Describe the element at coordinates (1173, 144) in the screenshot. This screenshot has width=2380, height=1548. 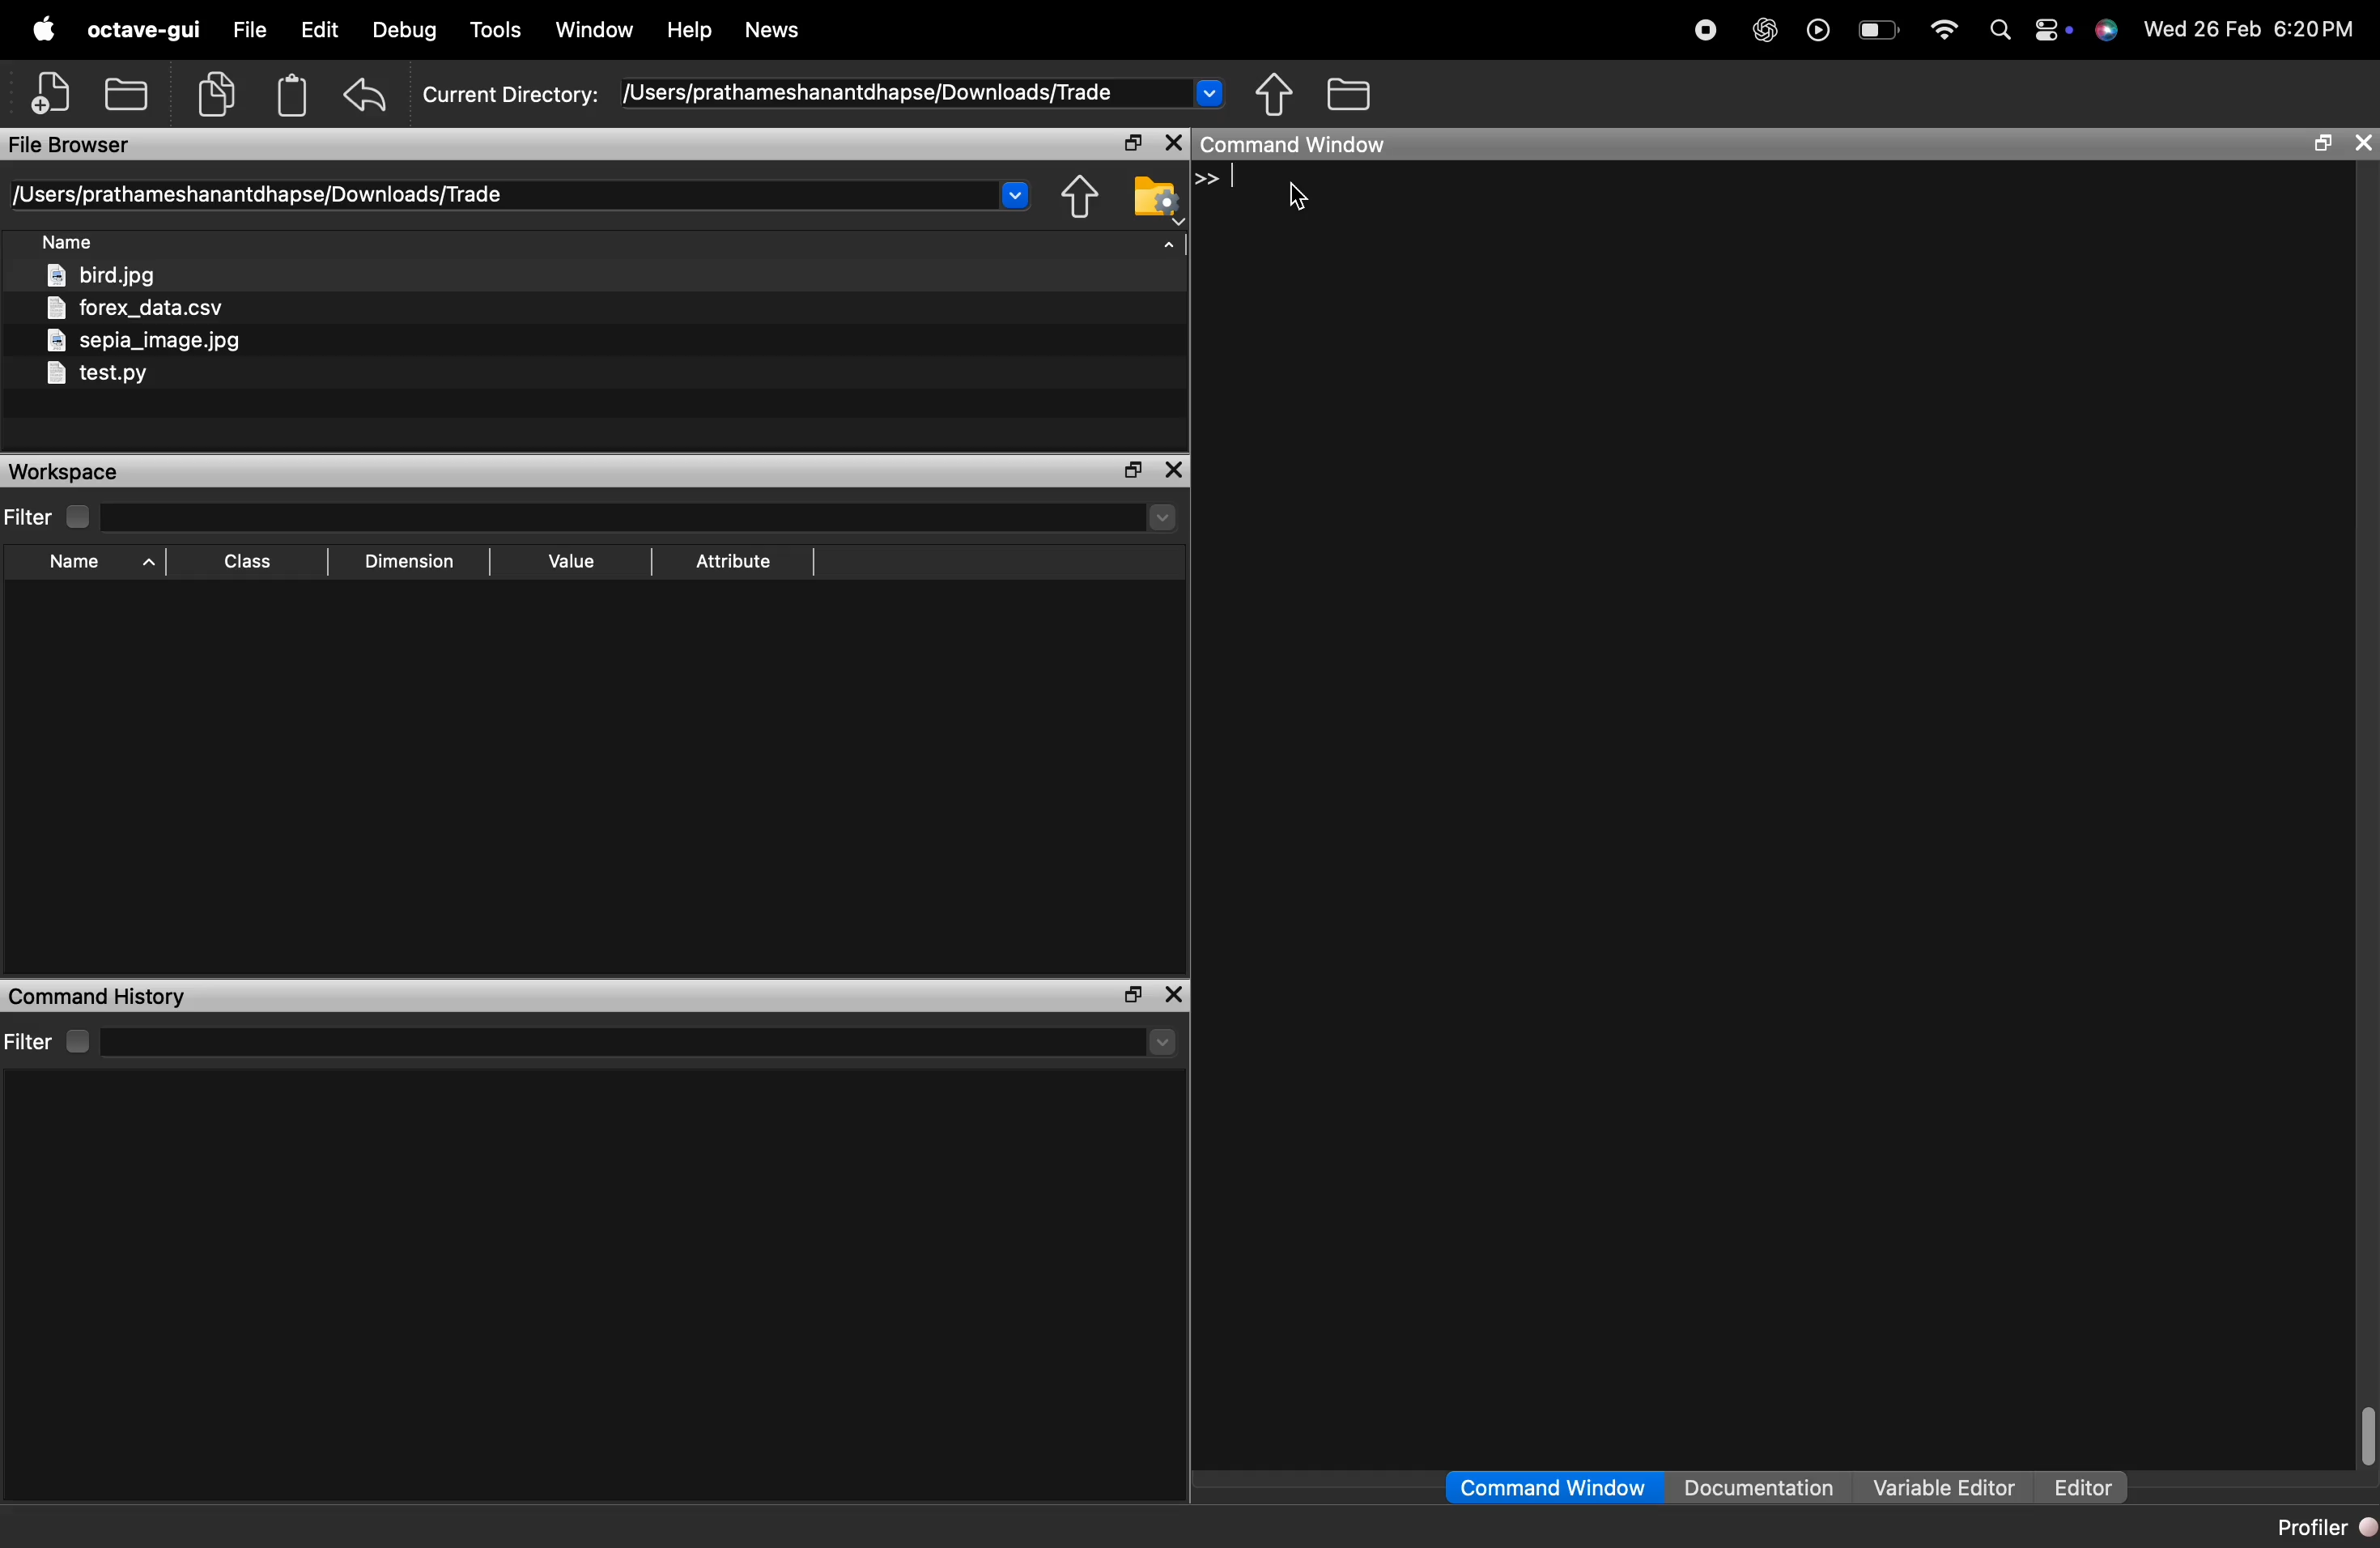
I see `close` at that location.